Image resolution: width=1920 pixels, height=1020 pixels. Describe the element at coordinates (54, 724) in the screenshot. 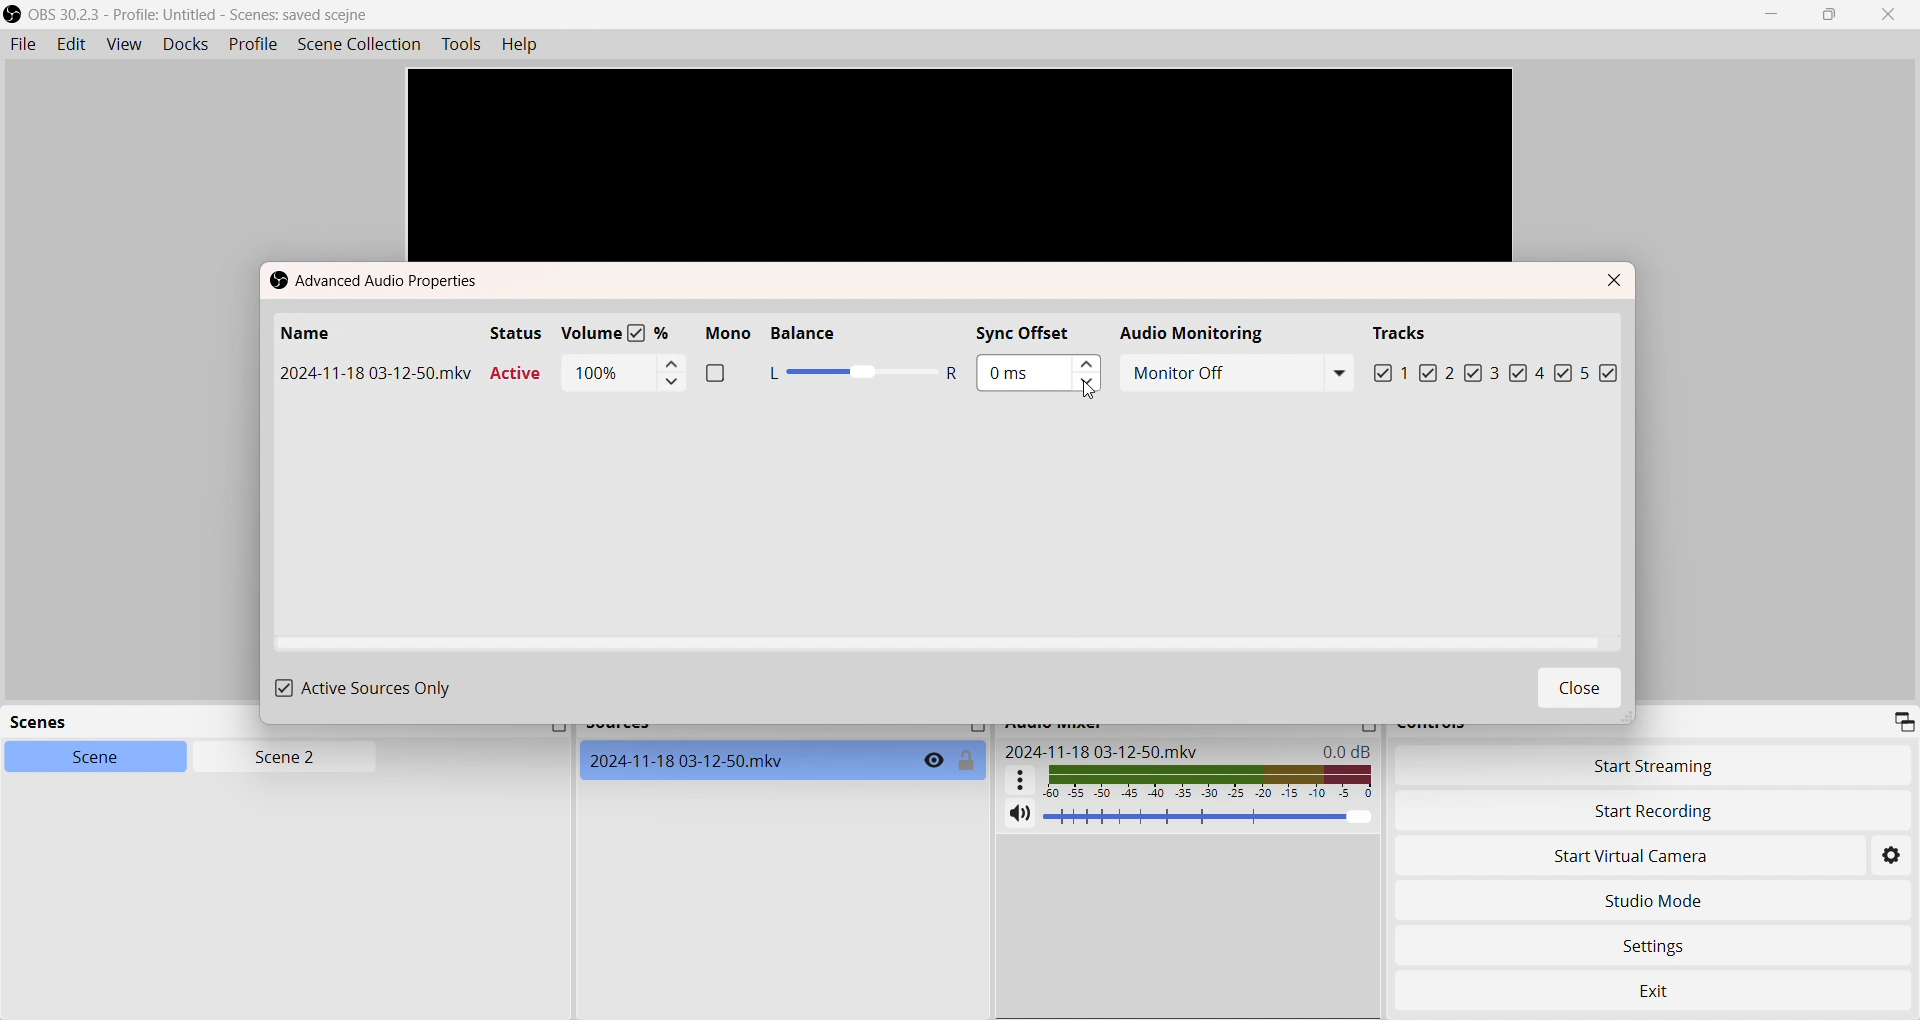

I see `Scenes` at that location.